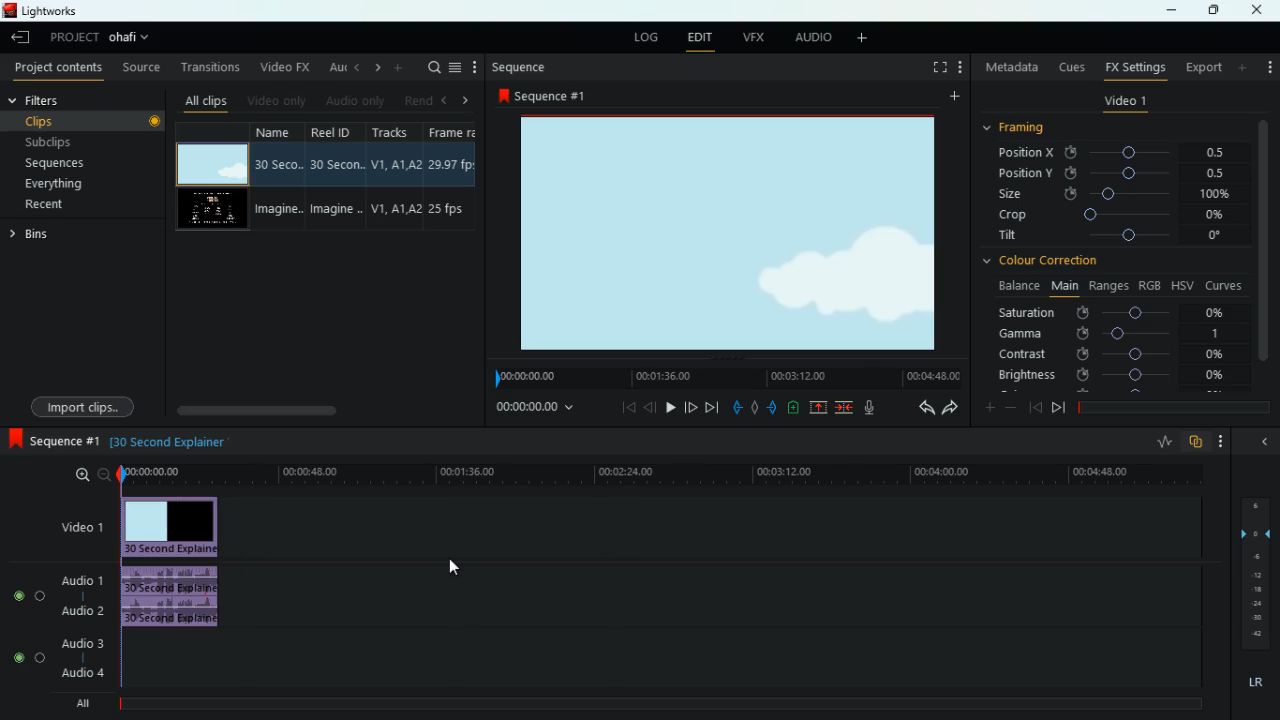 This screenshot has height=720, width=1280. What do you see at coordinates (650, 407) in the screenshot?
I see `back` at bounding box center [650, 407].